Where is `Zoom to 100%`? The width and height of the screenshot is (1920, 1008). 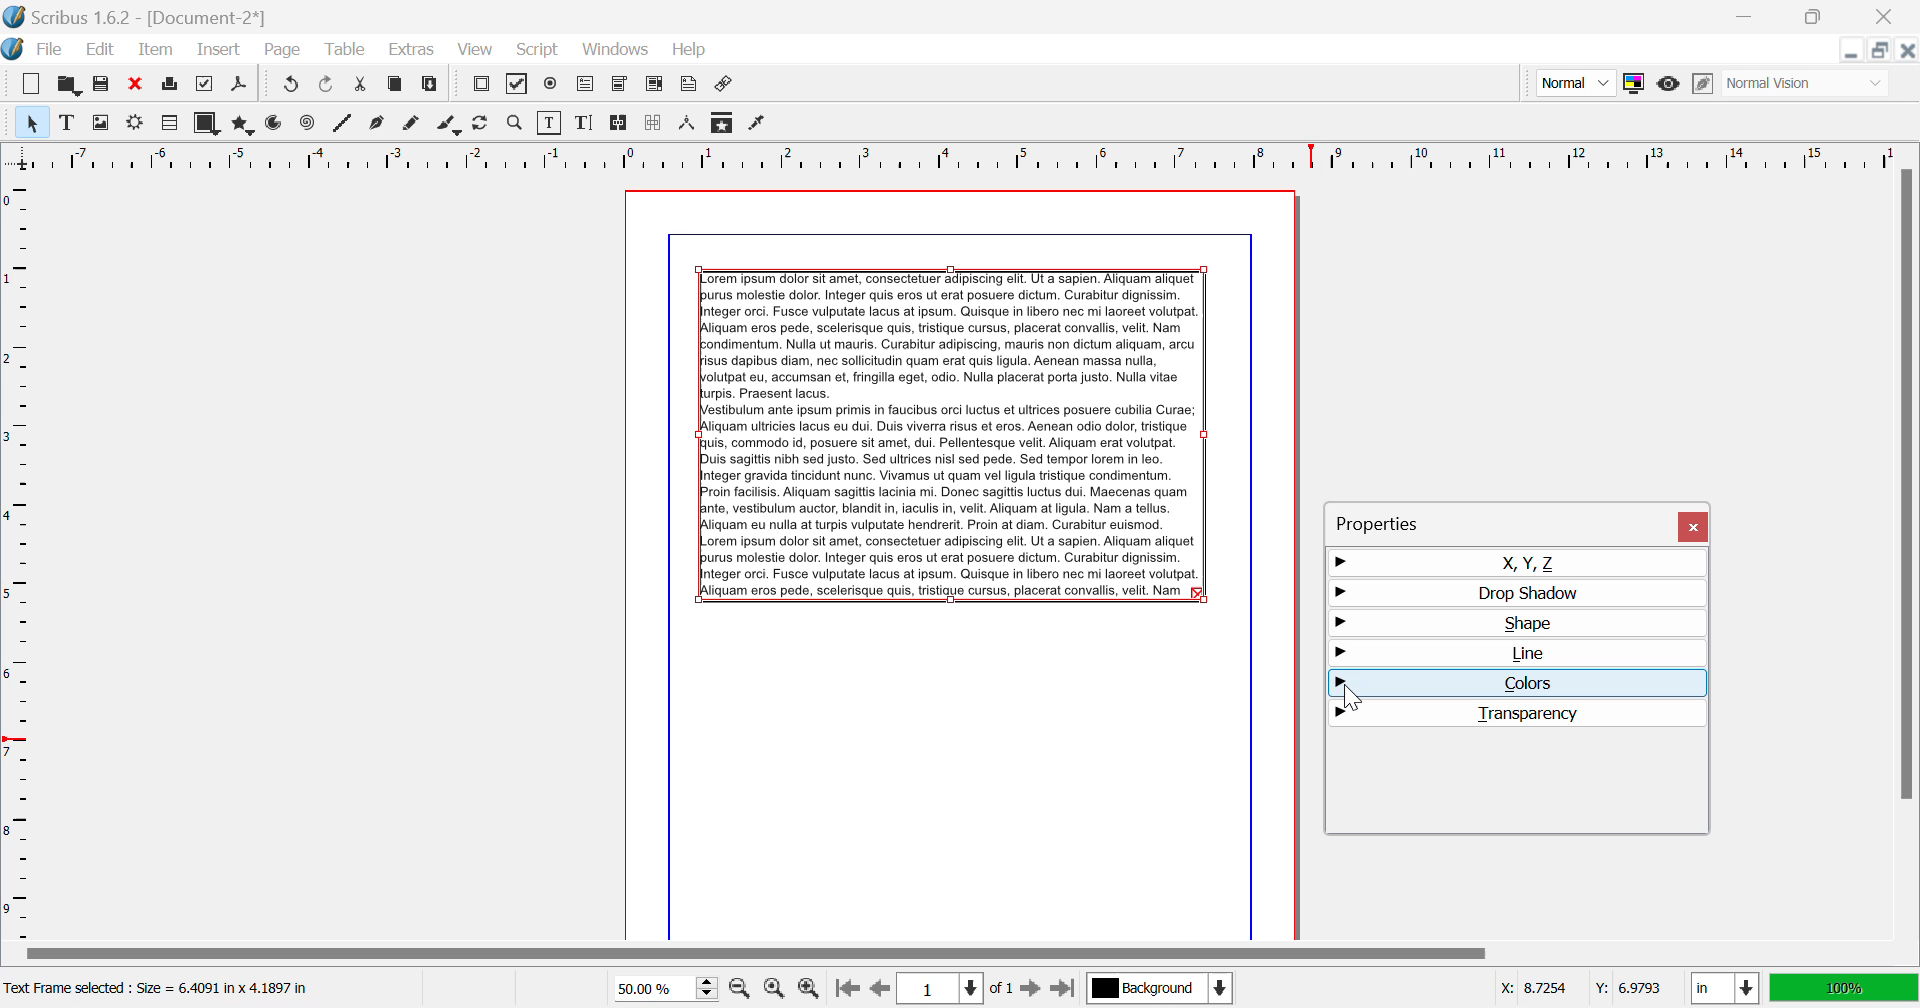 Zoom to 100% is located at coordinates (774, 988).